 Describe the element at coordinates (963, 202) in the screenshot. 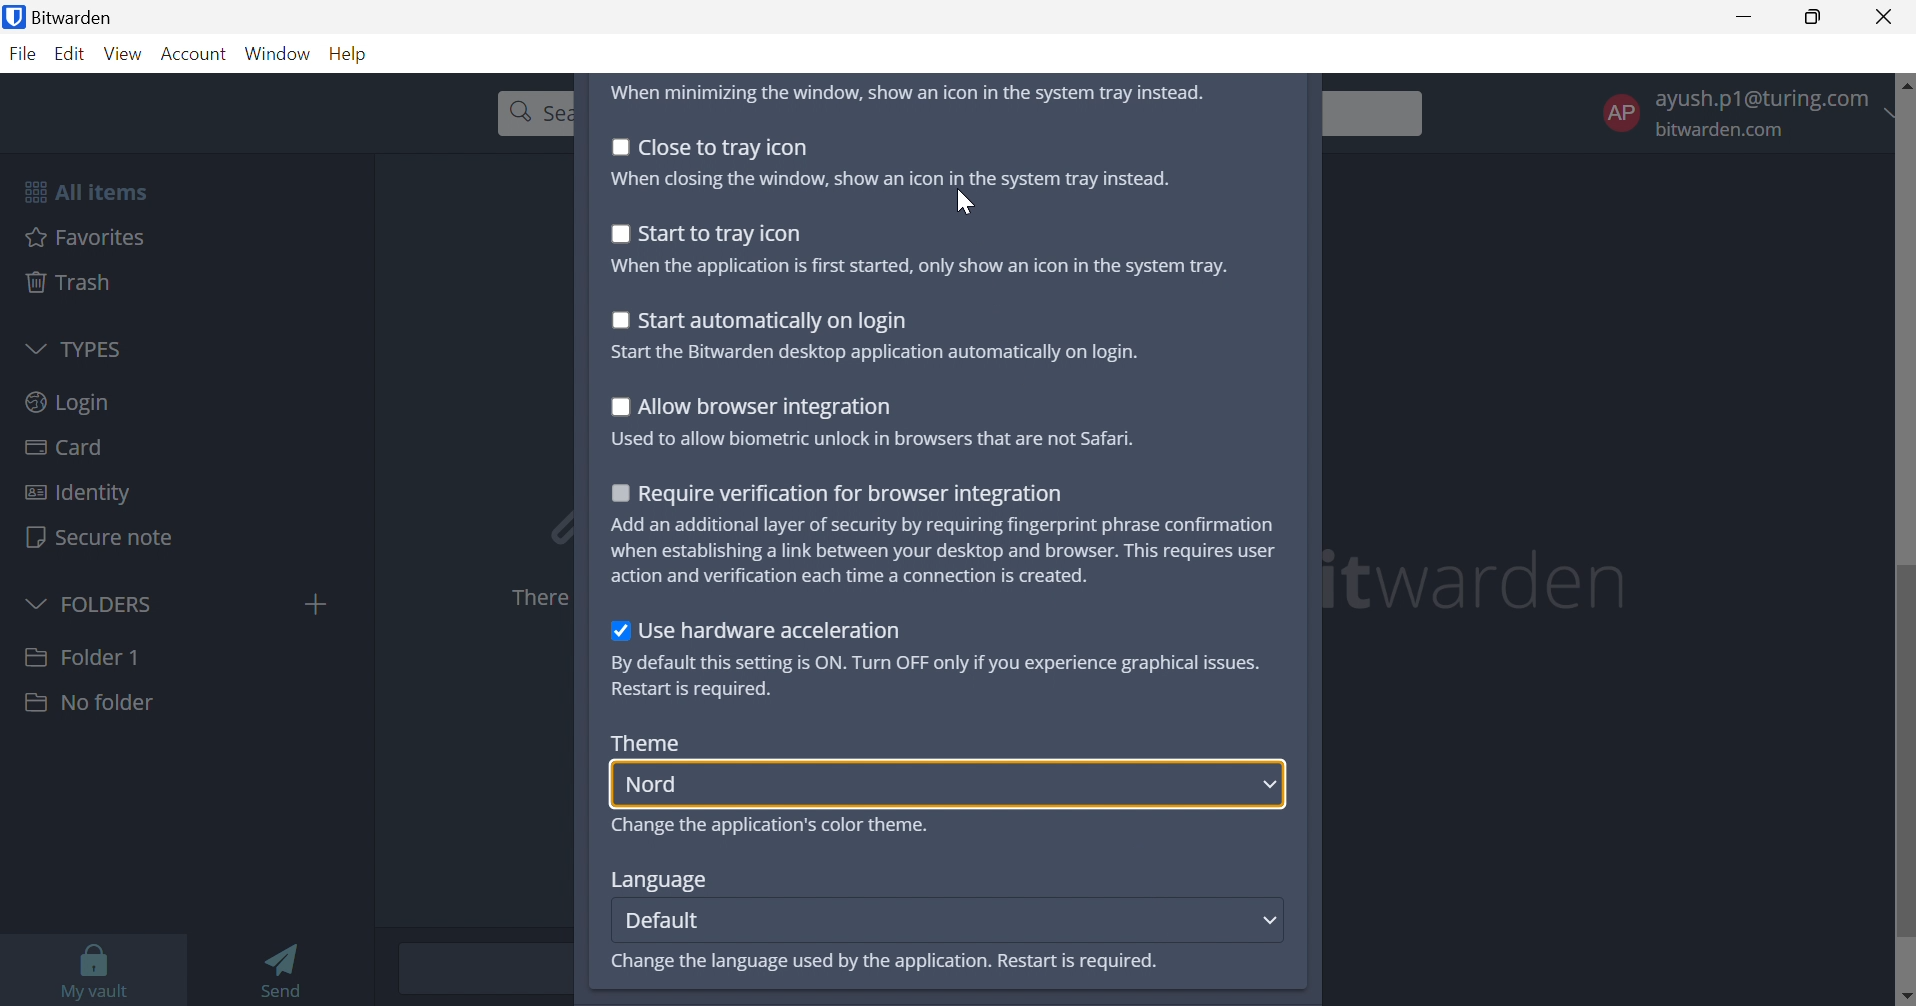

I see `Cursor` at that location.